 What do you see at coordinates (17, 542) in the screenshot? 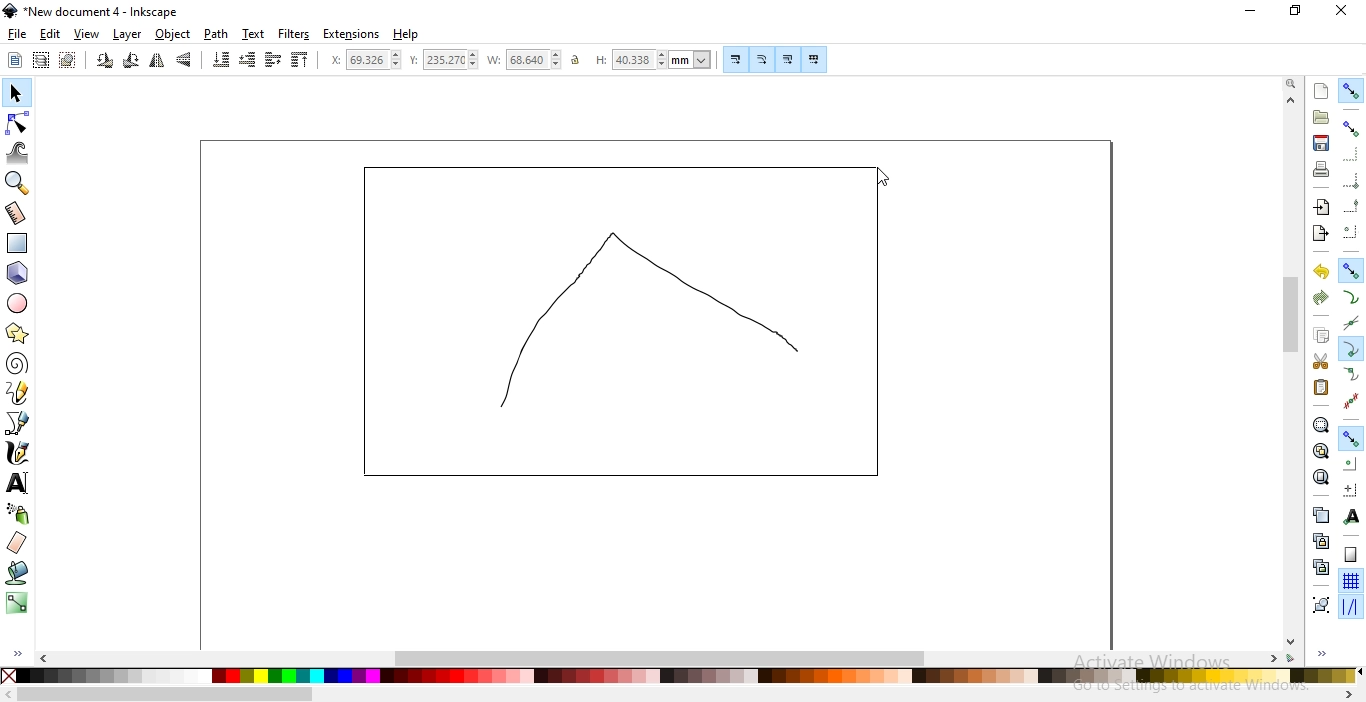
I see `erase existing paths` at bounding box center [17, 542].